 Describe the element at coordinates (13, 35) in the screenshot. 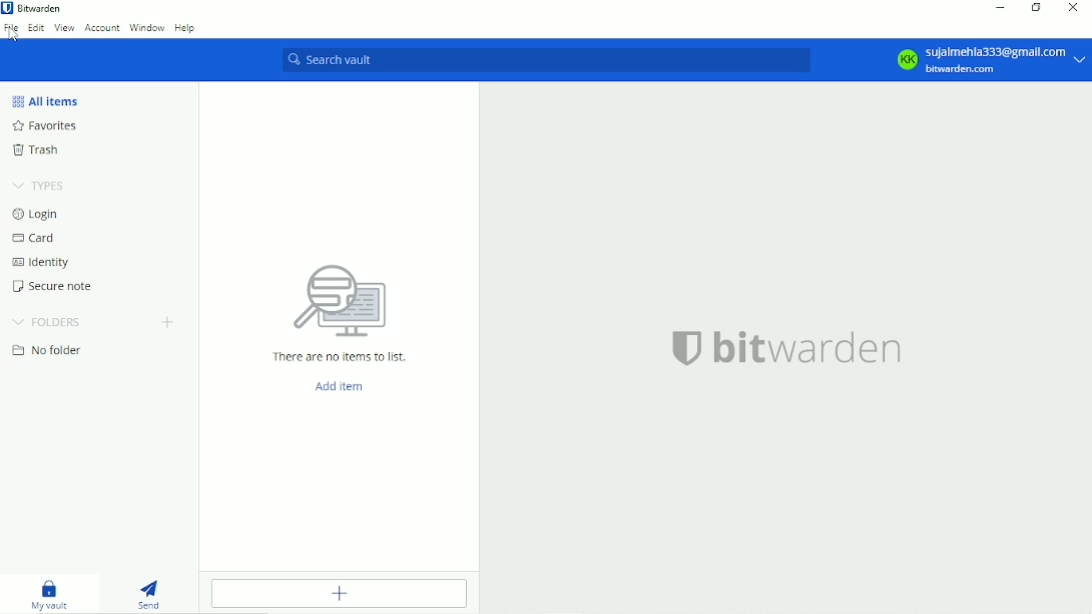

I see `cursor` at that location.